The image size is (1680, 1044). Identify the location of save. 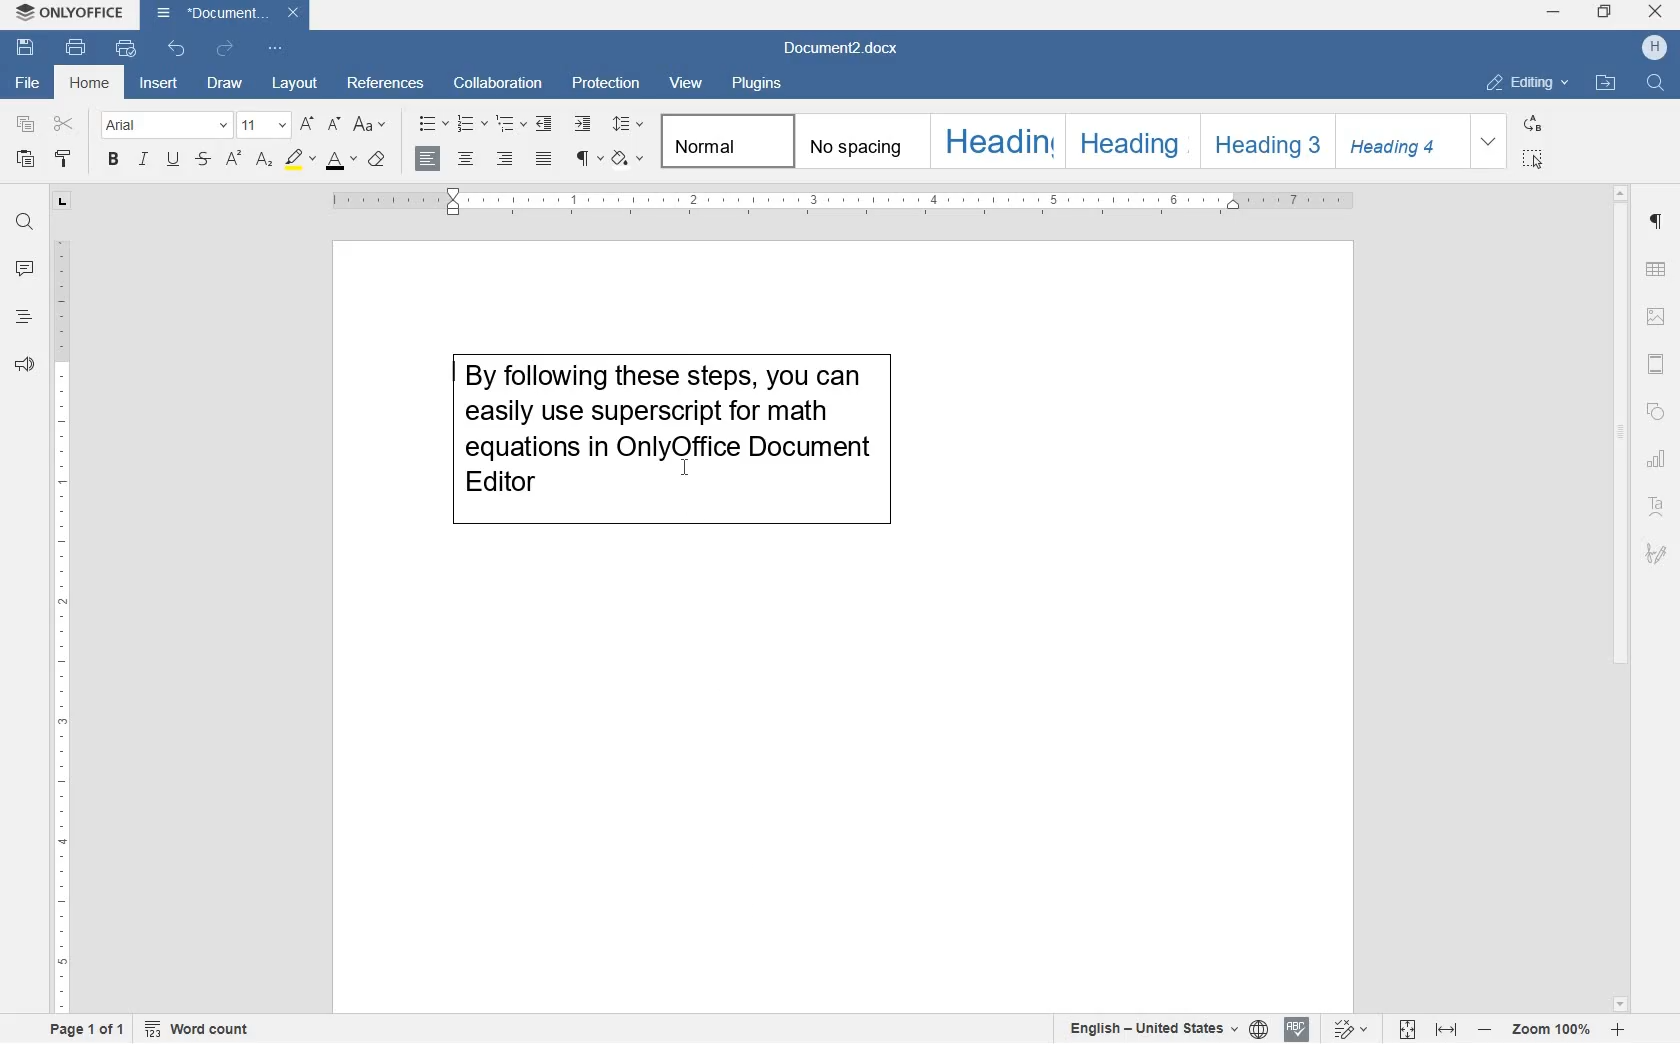
(23, 47).